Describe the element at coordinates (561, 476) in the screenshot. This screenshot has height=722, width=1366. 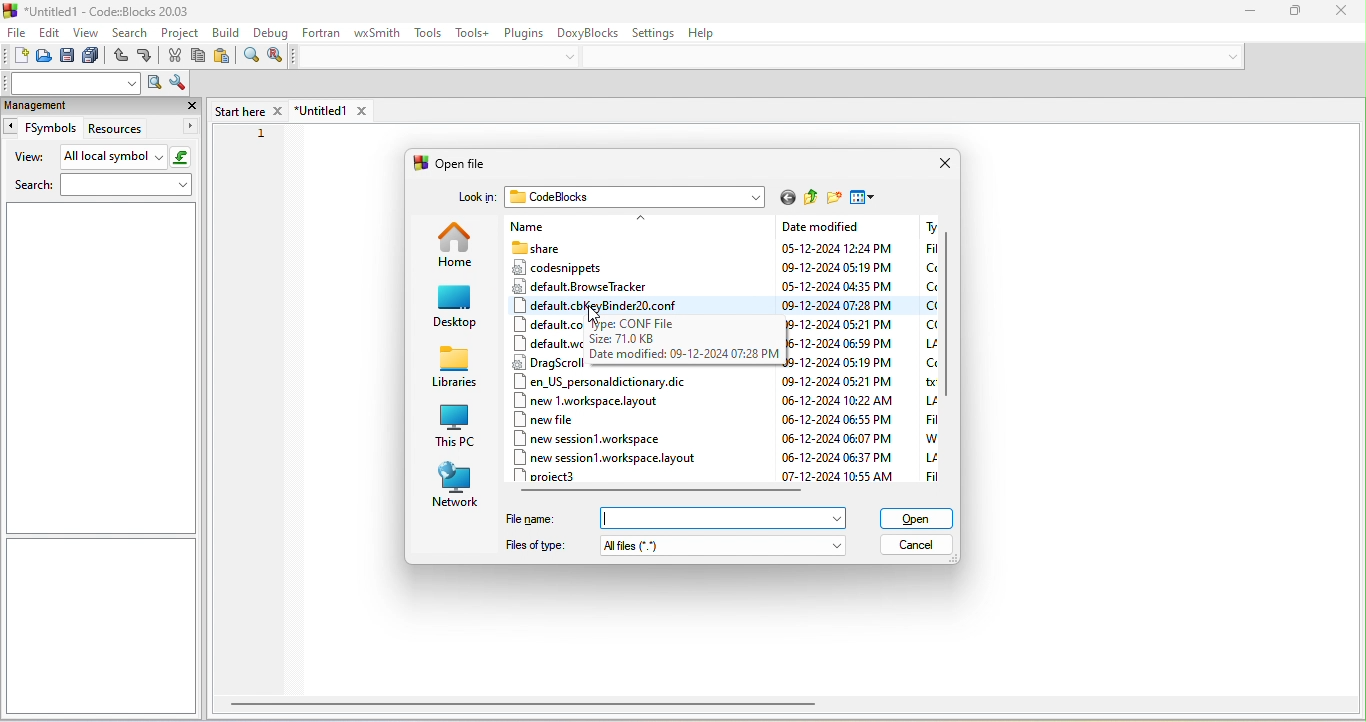
I see `project 3` at that location.